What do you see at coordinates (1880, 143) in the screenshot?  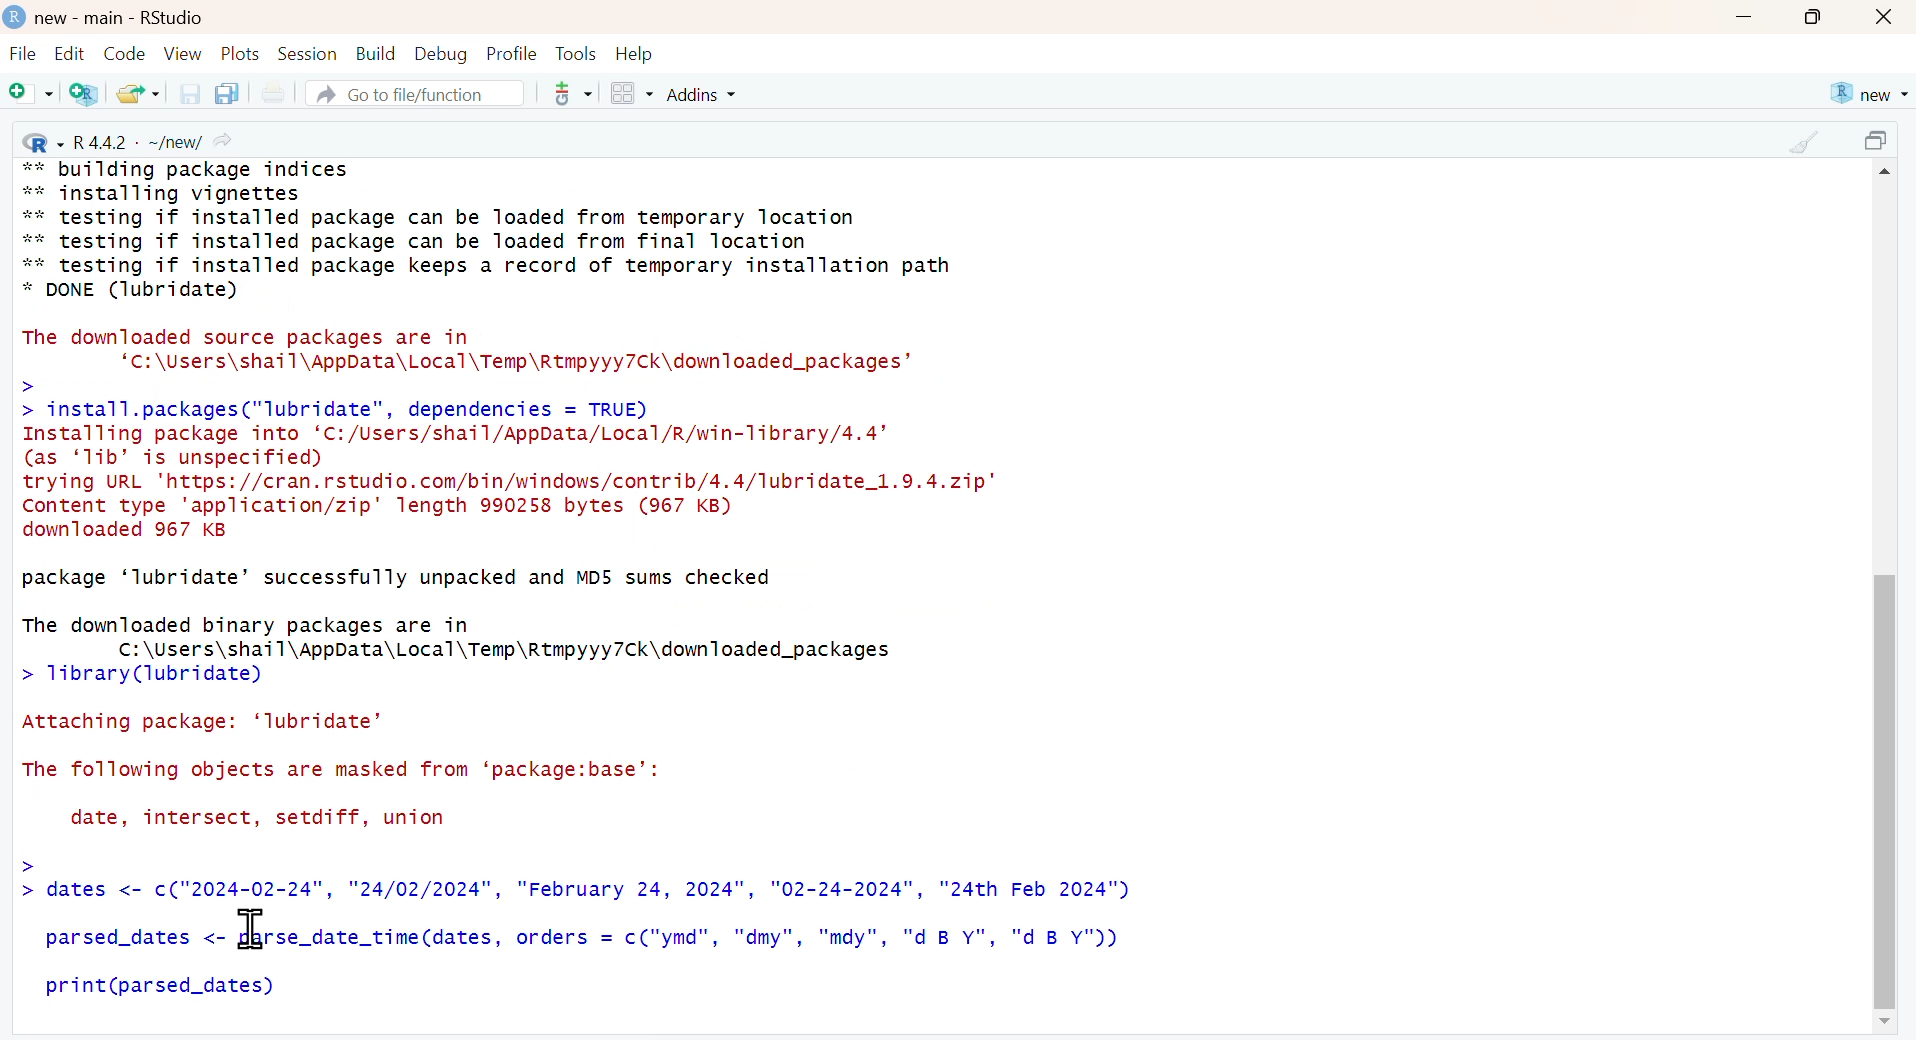 I see `maximize` at bounding box center [1880, 143].